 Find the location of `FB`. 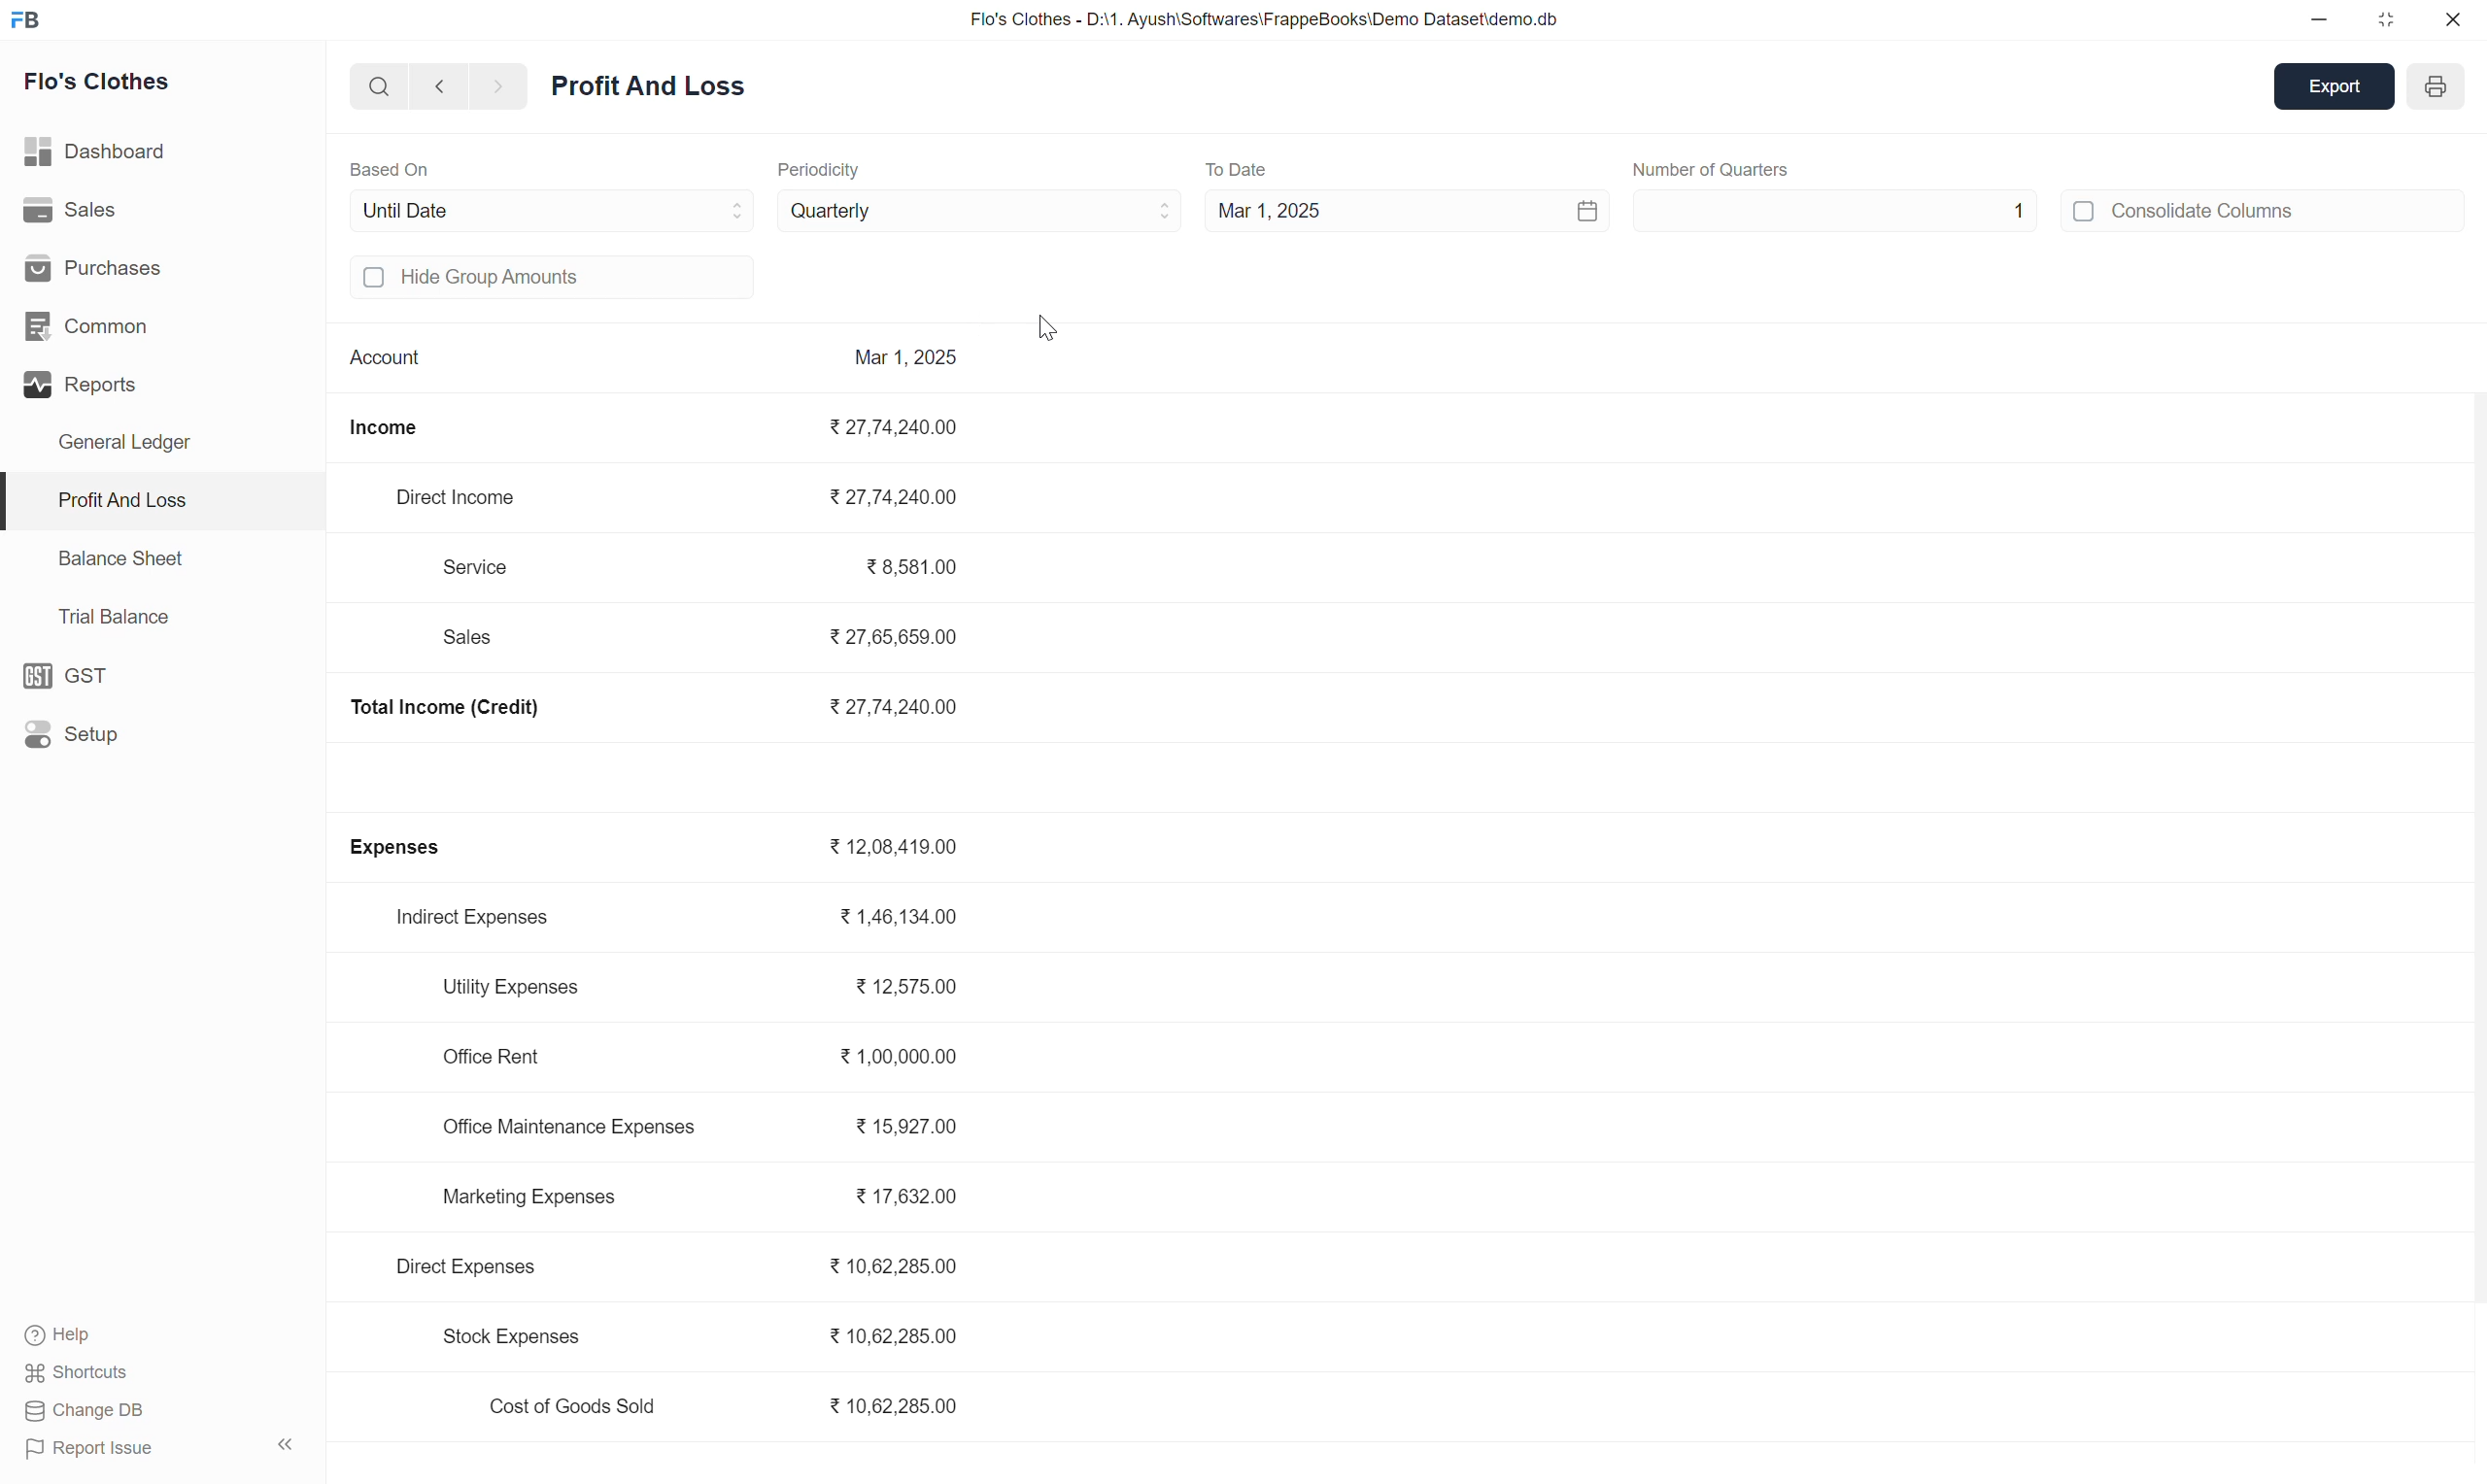

FB is located at coordinates (44, 22).